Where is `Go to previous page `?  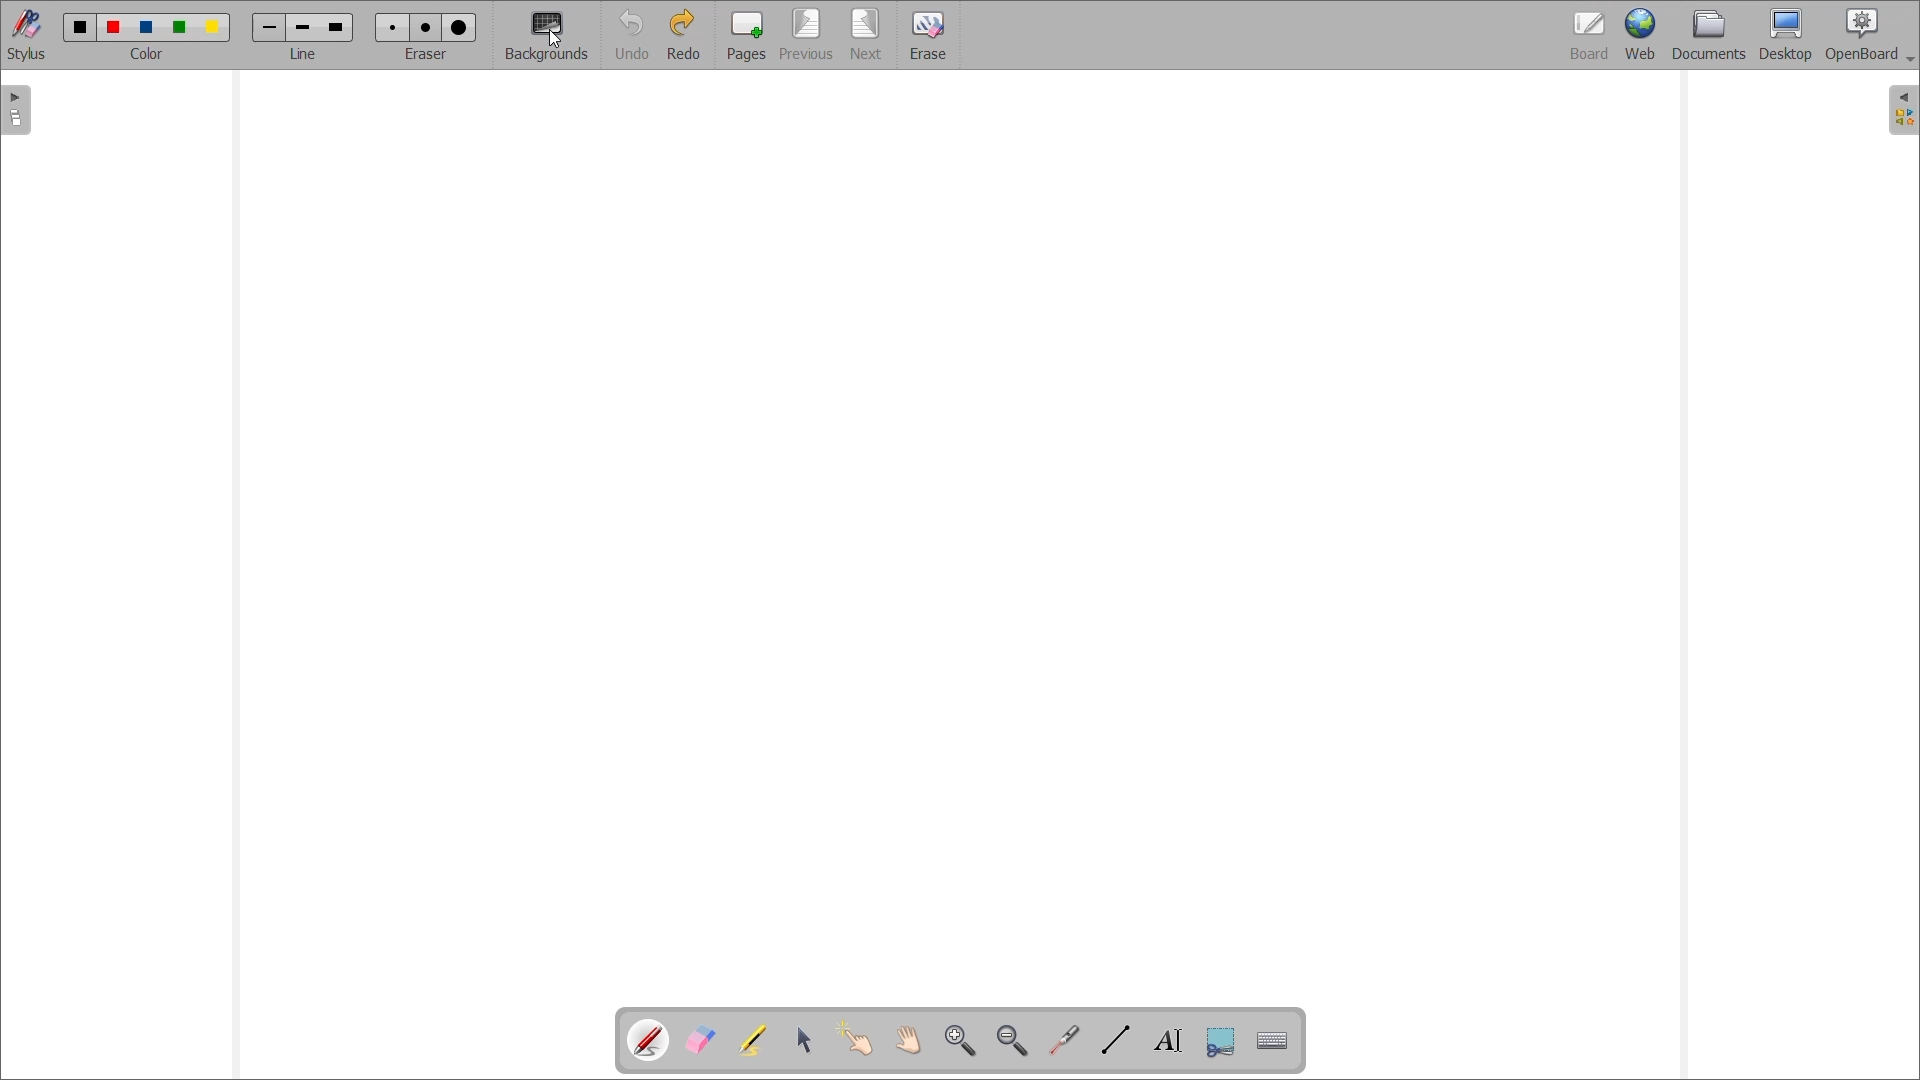 Go to previous page  is located at coordinates (806, 35).